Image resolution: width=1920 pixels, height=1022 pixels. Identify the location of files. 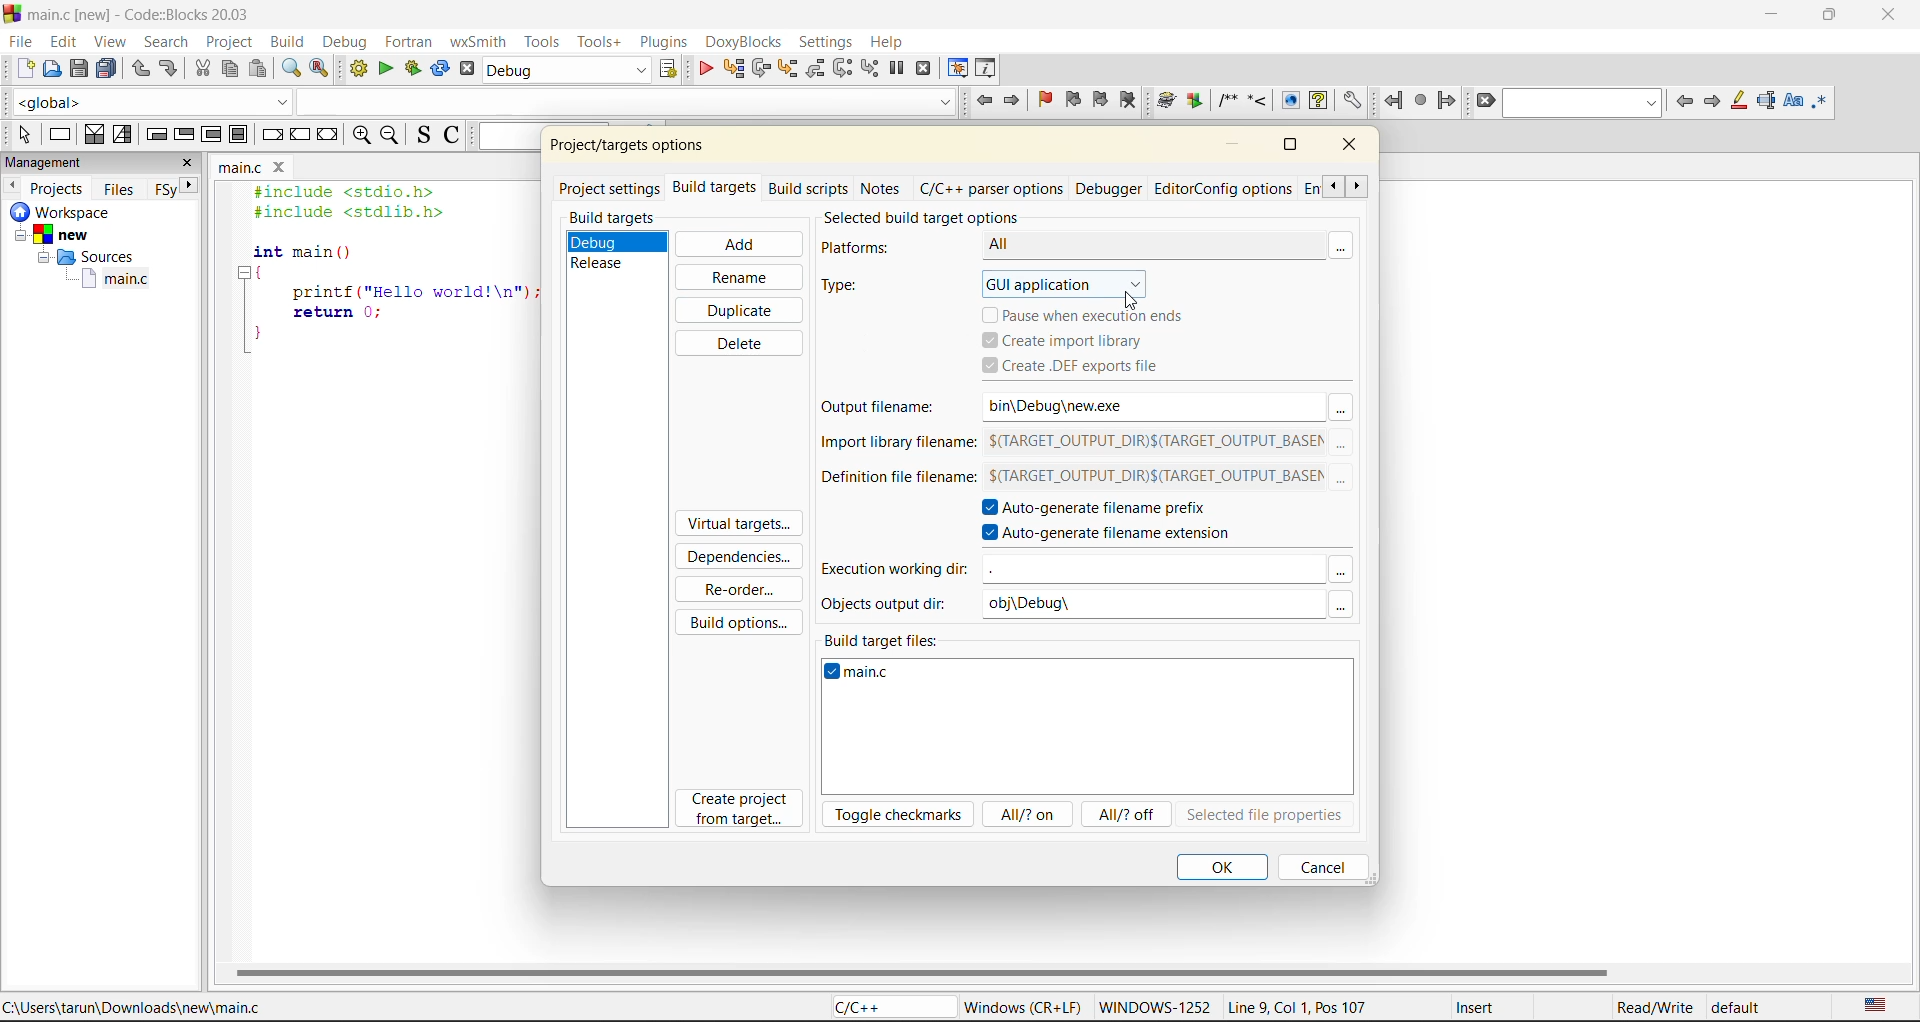
(120, 190).